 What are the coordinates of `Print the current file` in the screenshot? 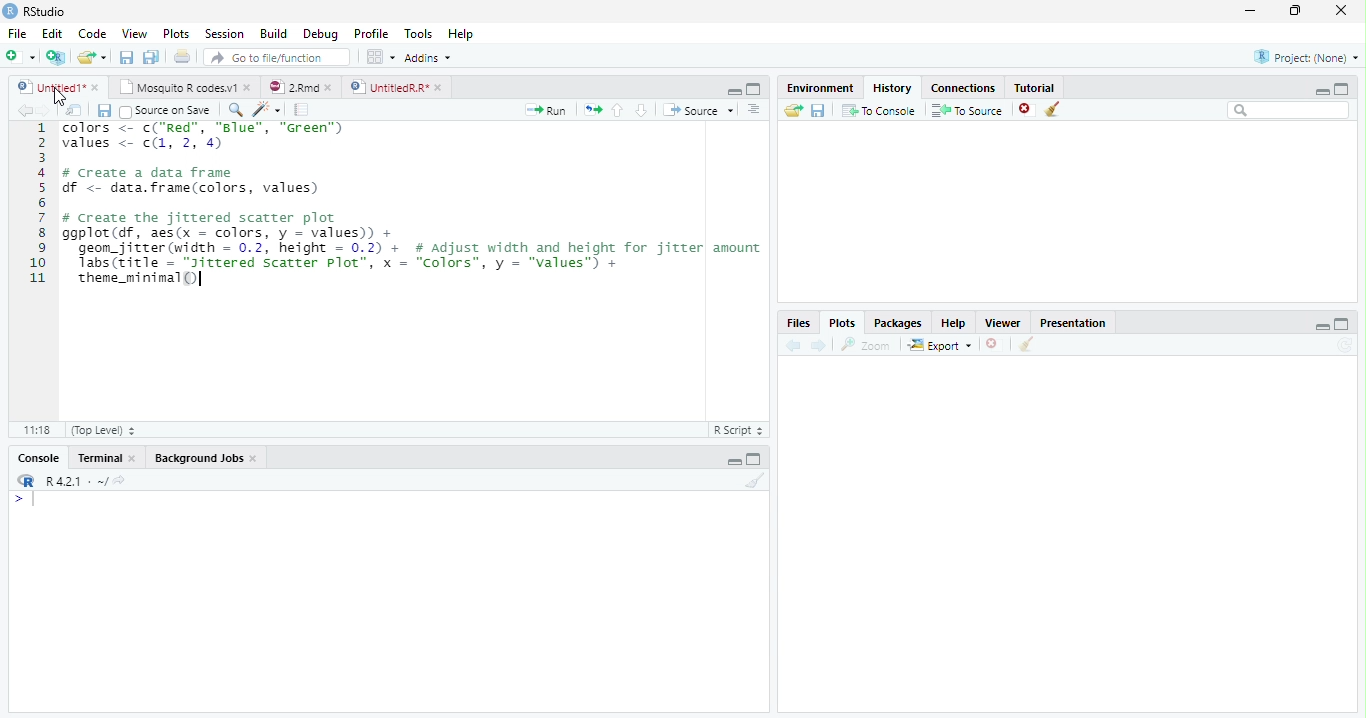 It's located at (183, 56).